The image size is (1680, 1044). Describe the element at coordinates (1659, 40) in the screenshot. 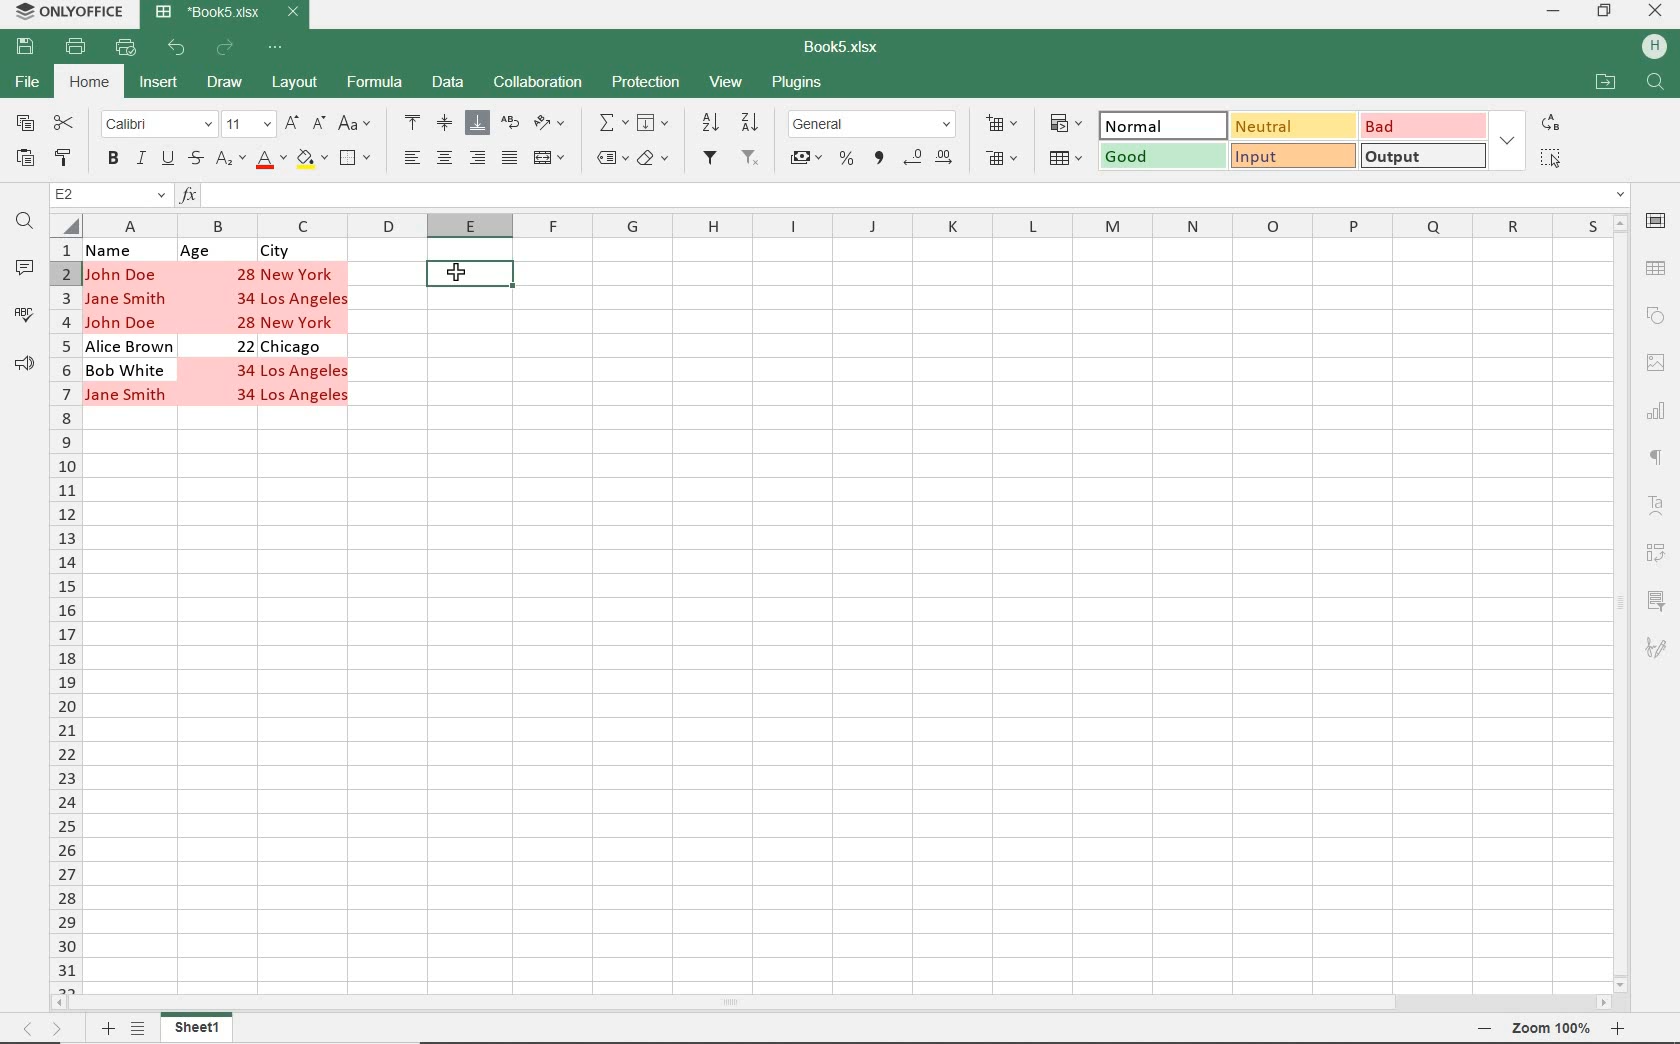

I see `HP` at that location.